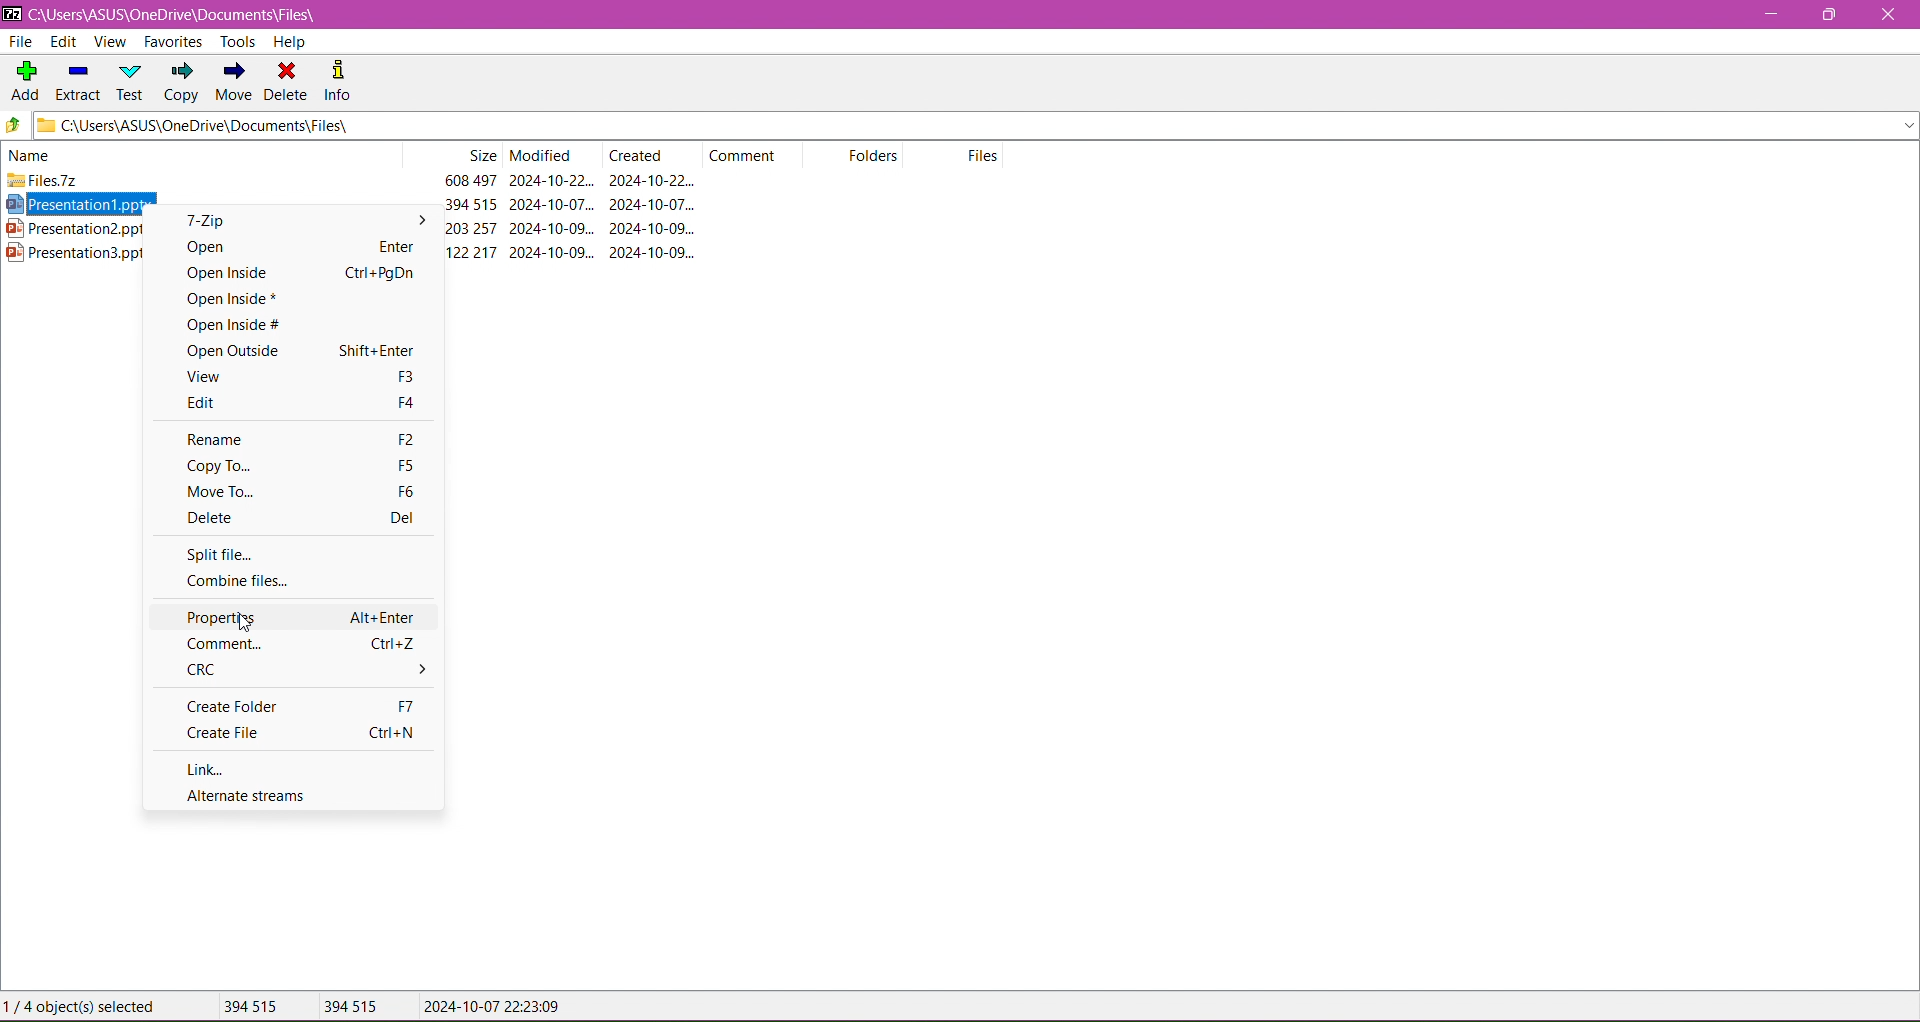 The width and height of the screenshot is (1920, 1022). Describe the element at coordinates (743, 155) in the screenshot. I see `comment` at that location.